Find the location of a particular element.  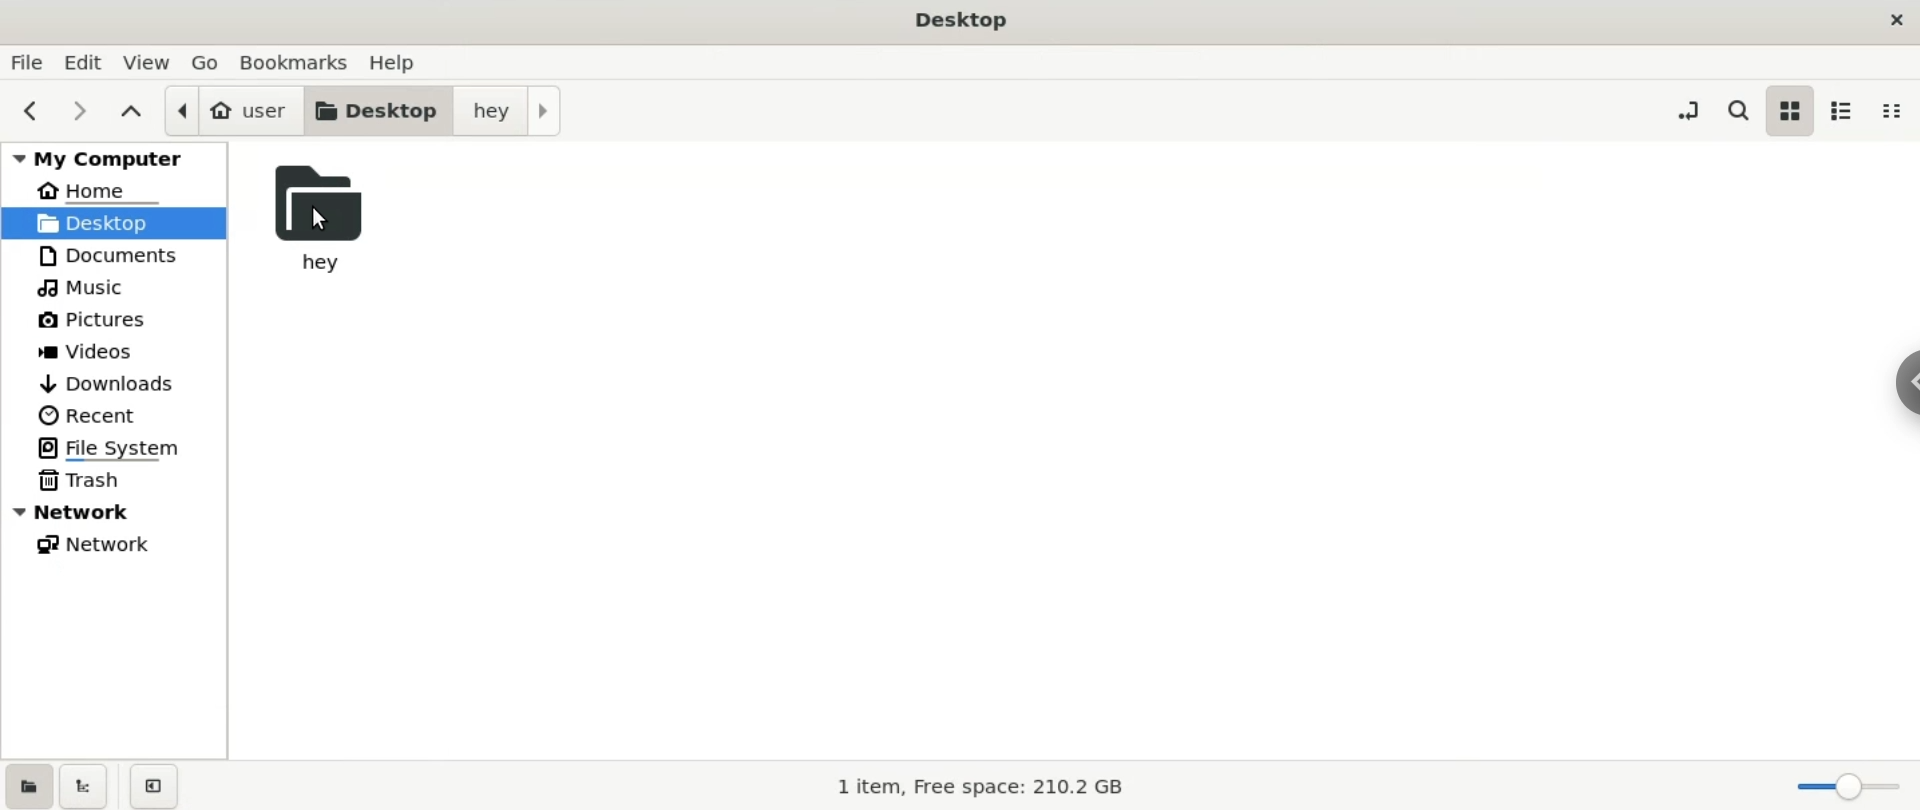

documents is located at coordinates (112, 256).